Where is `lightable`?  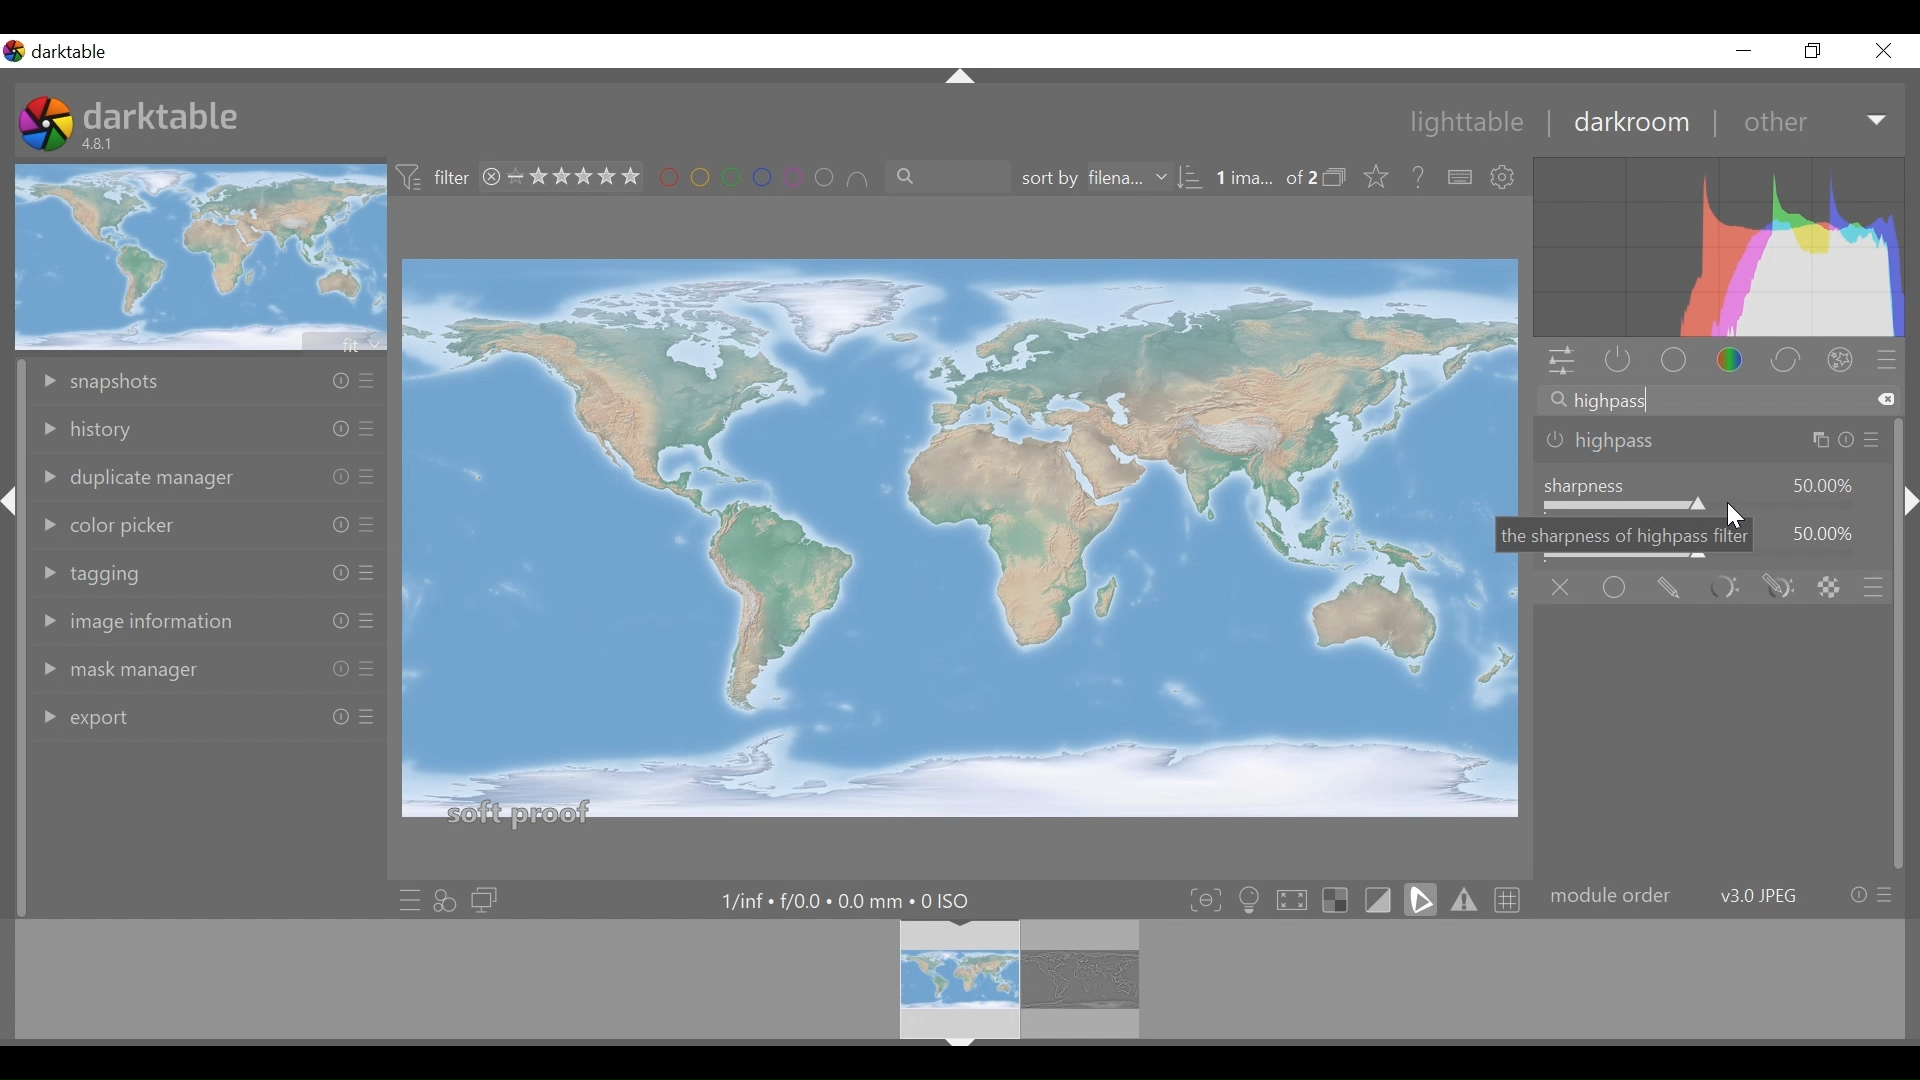 lightable is located at coordinates (1468, 123).